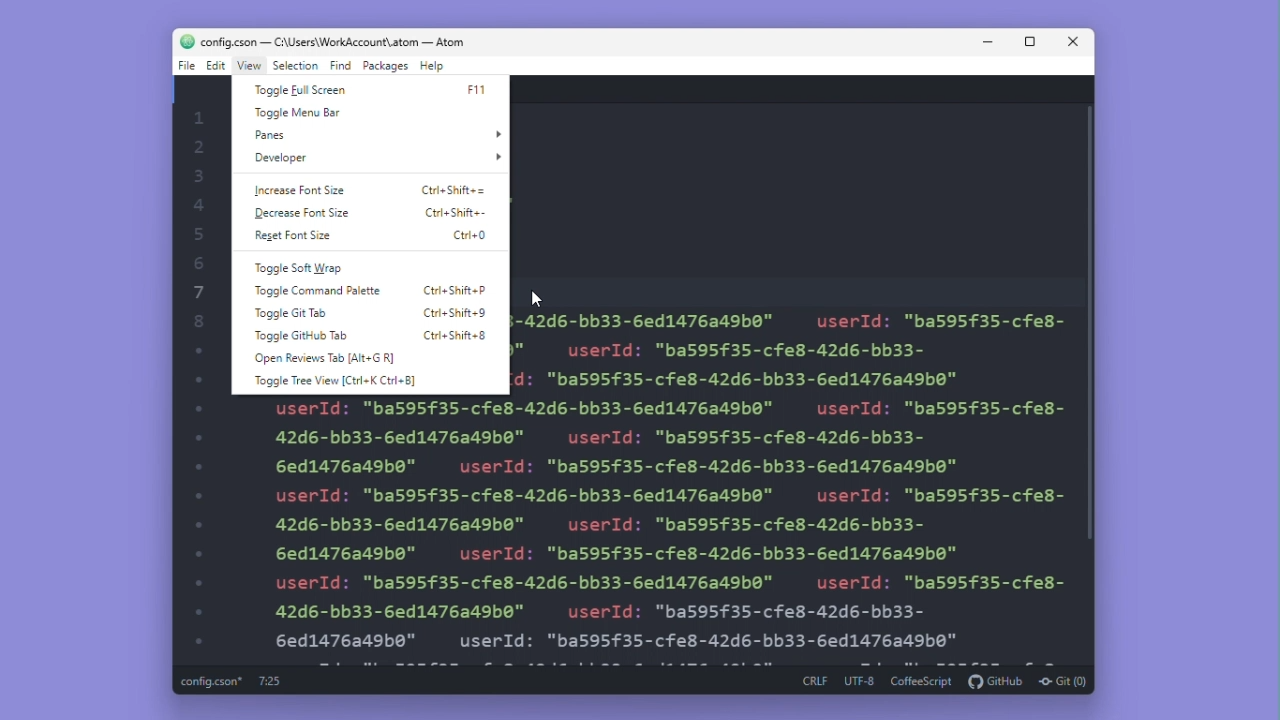 The width and height of the screenshot is (1280, 720). What do you see at coordinates (1073, 41) in the screenshot?
I see `Close` at bounding box center [1073, 41].